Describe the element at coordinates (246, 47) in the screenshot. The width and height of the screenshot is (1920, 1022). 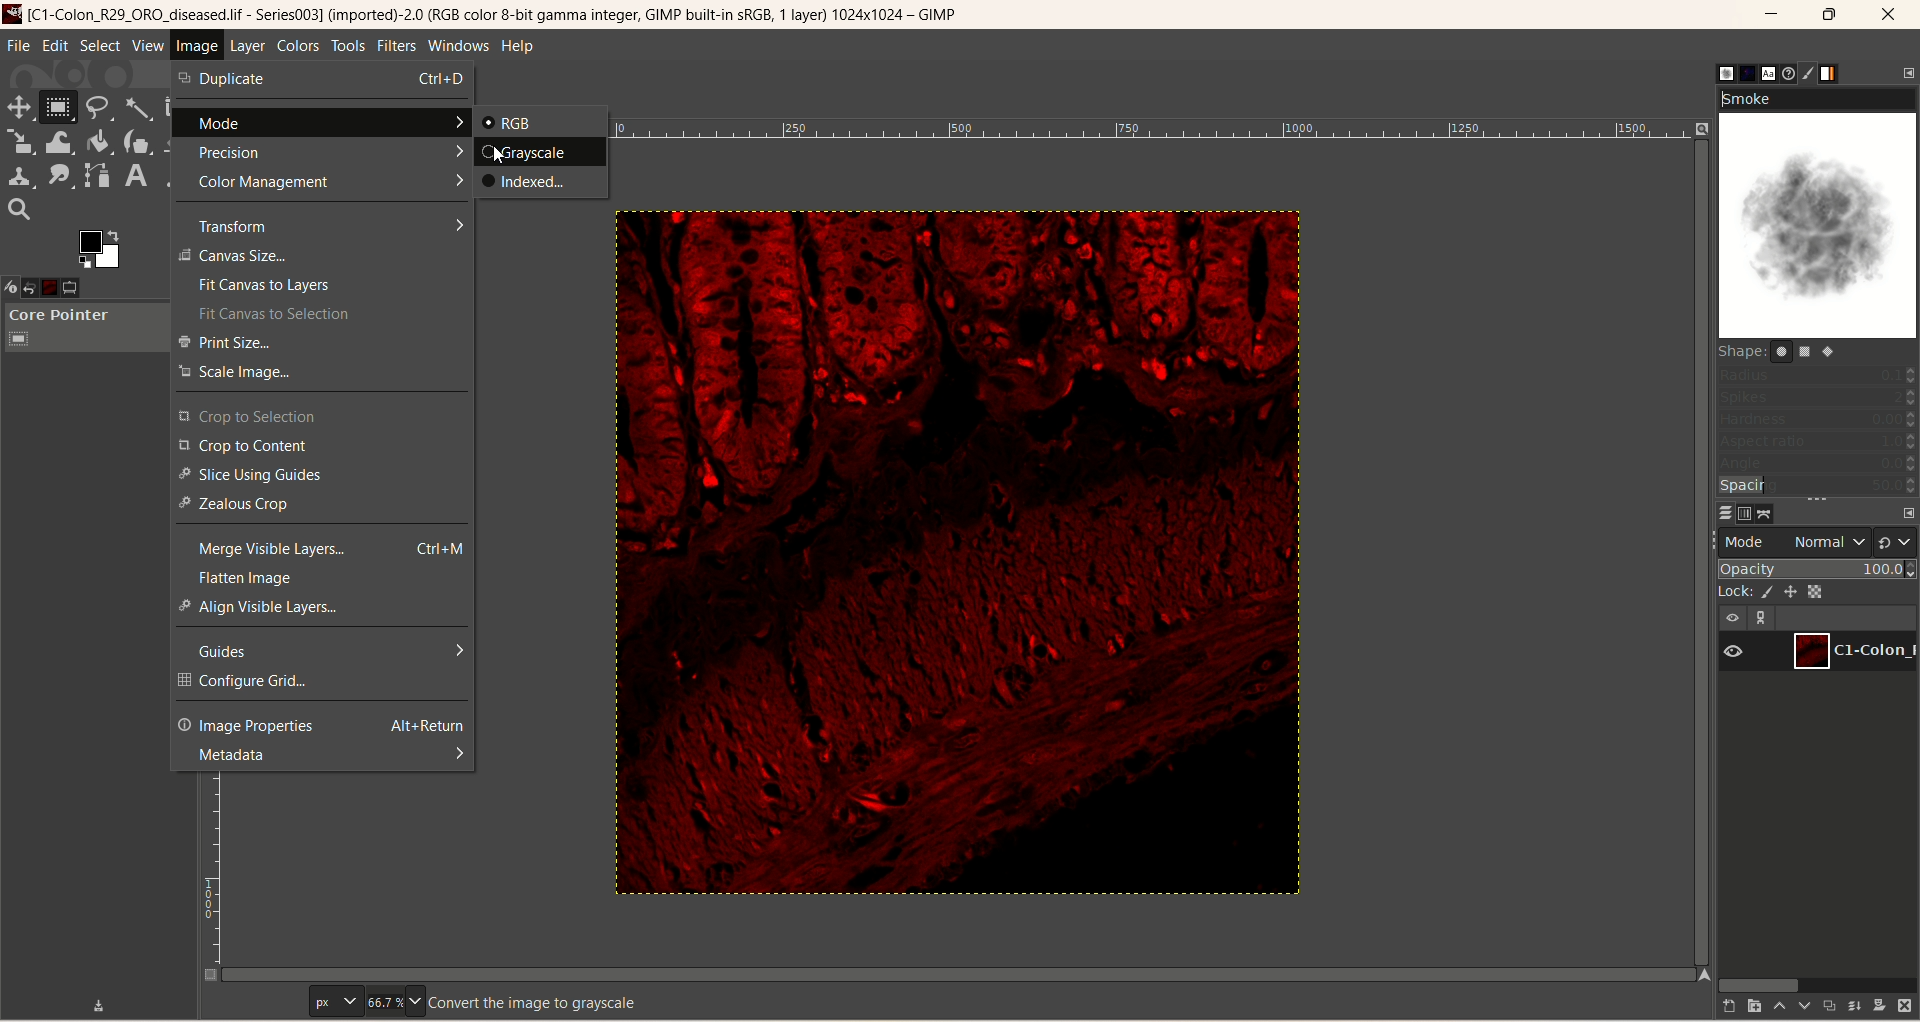
I see `layer` at that location.